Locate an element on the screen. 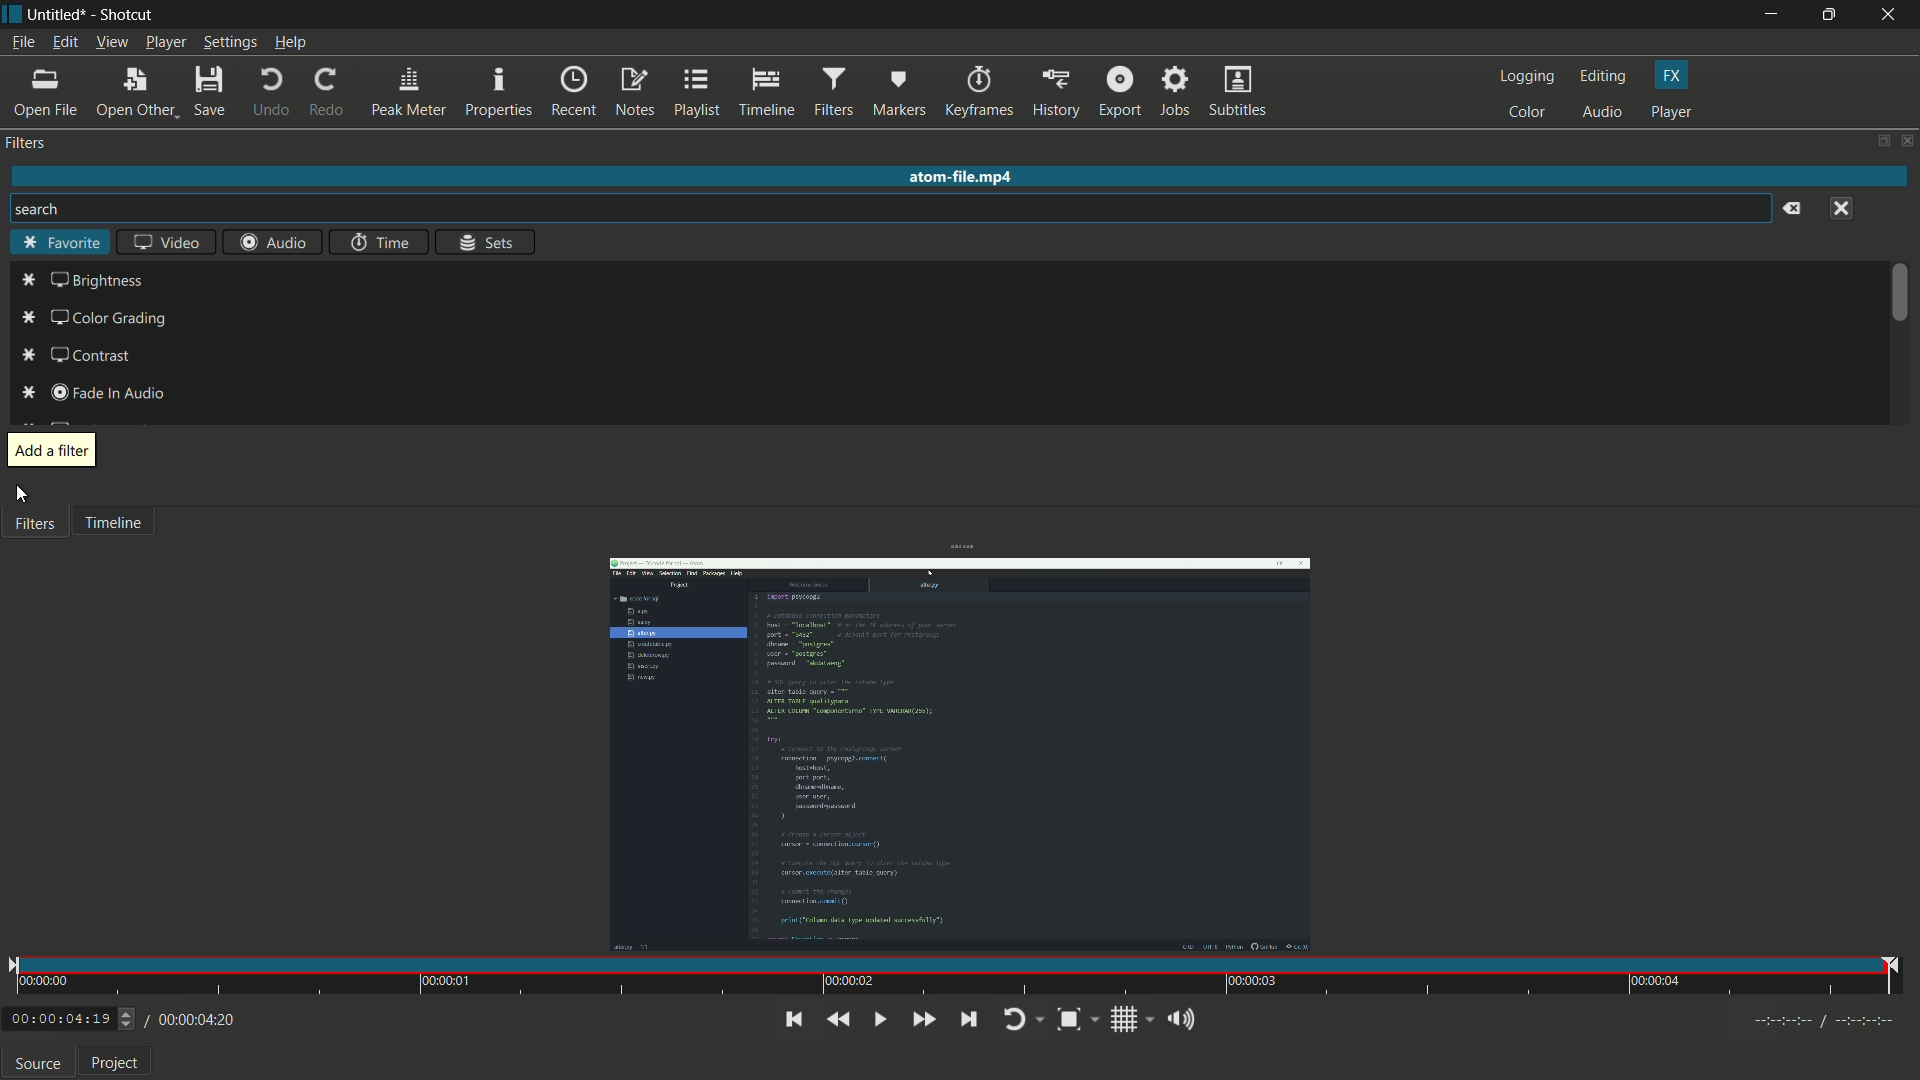 Image resolution: width=1920 pixels, height=1080 pixels. clear search is located at coordinates (1793, 209).